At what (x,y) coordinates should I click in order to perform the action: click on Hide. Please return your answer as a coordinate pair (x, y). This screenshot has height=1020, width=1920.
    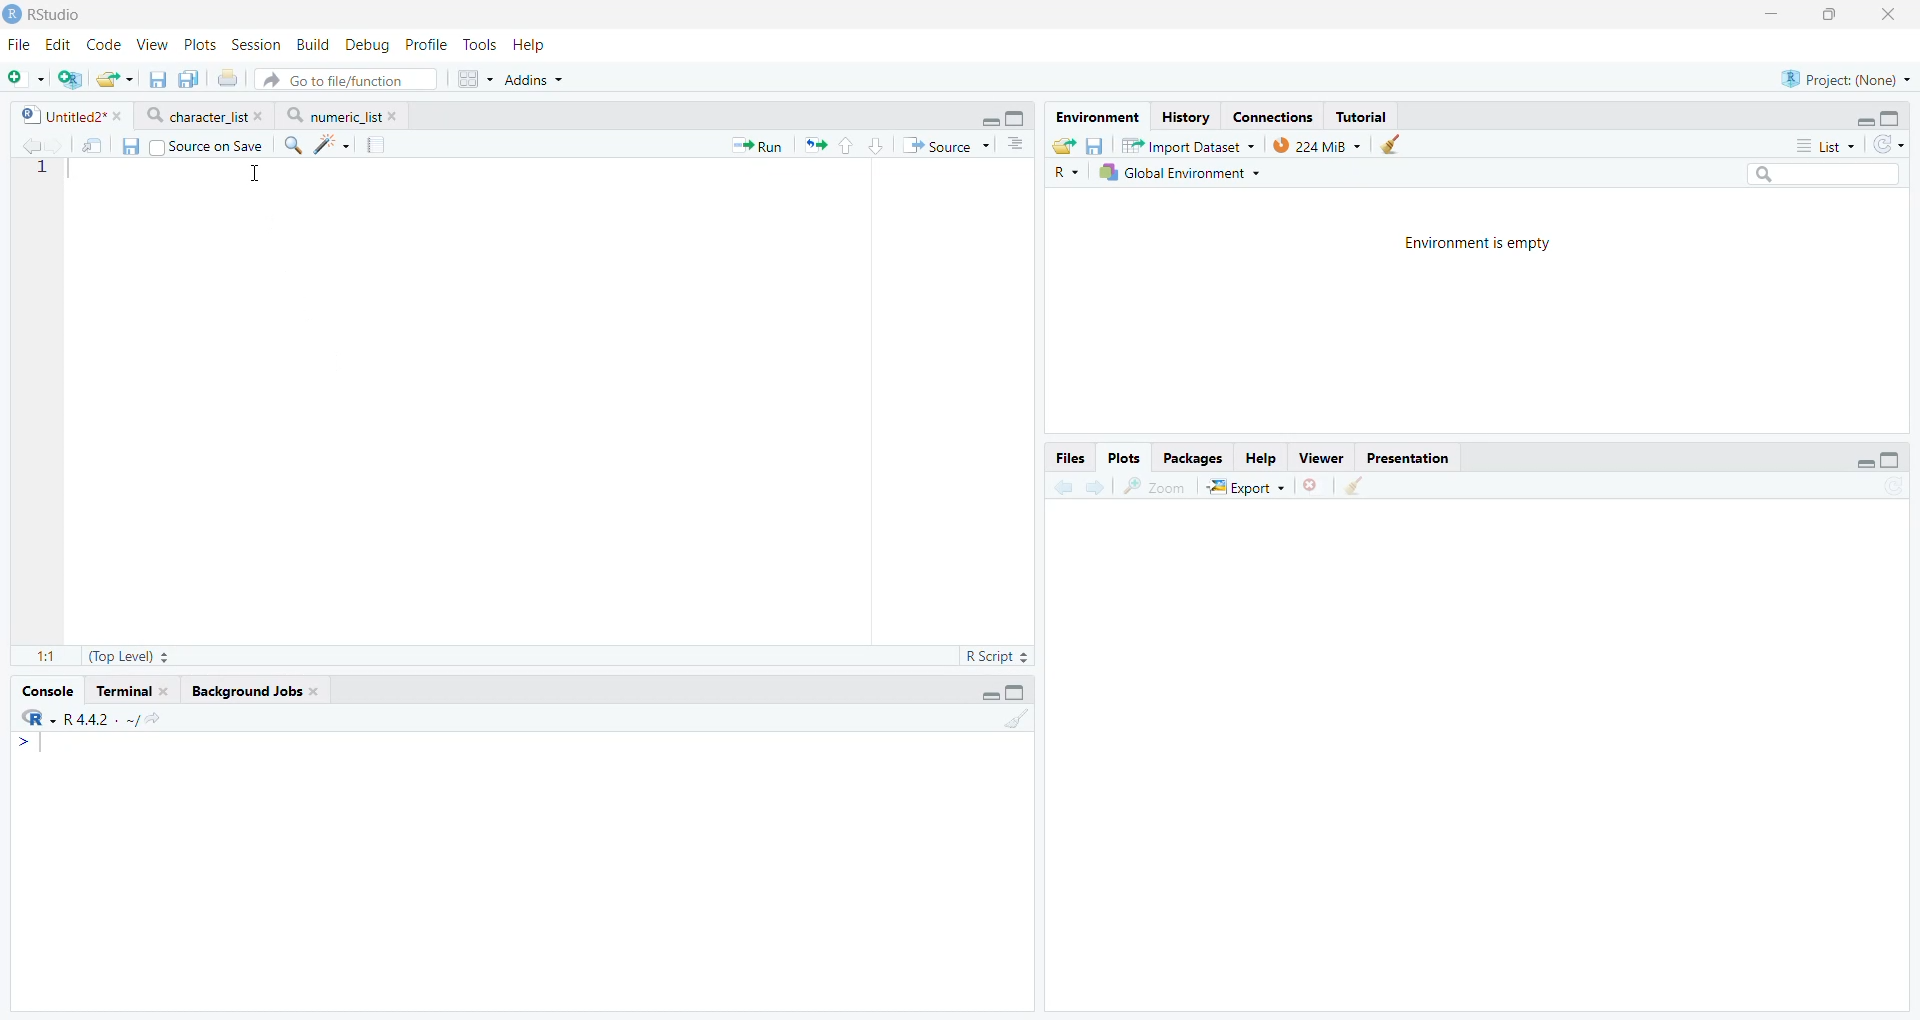
    Looking at the image, I should click on (989, 121).